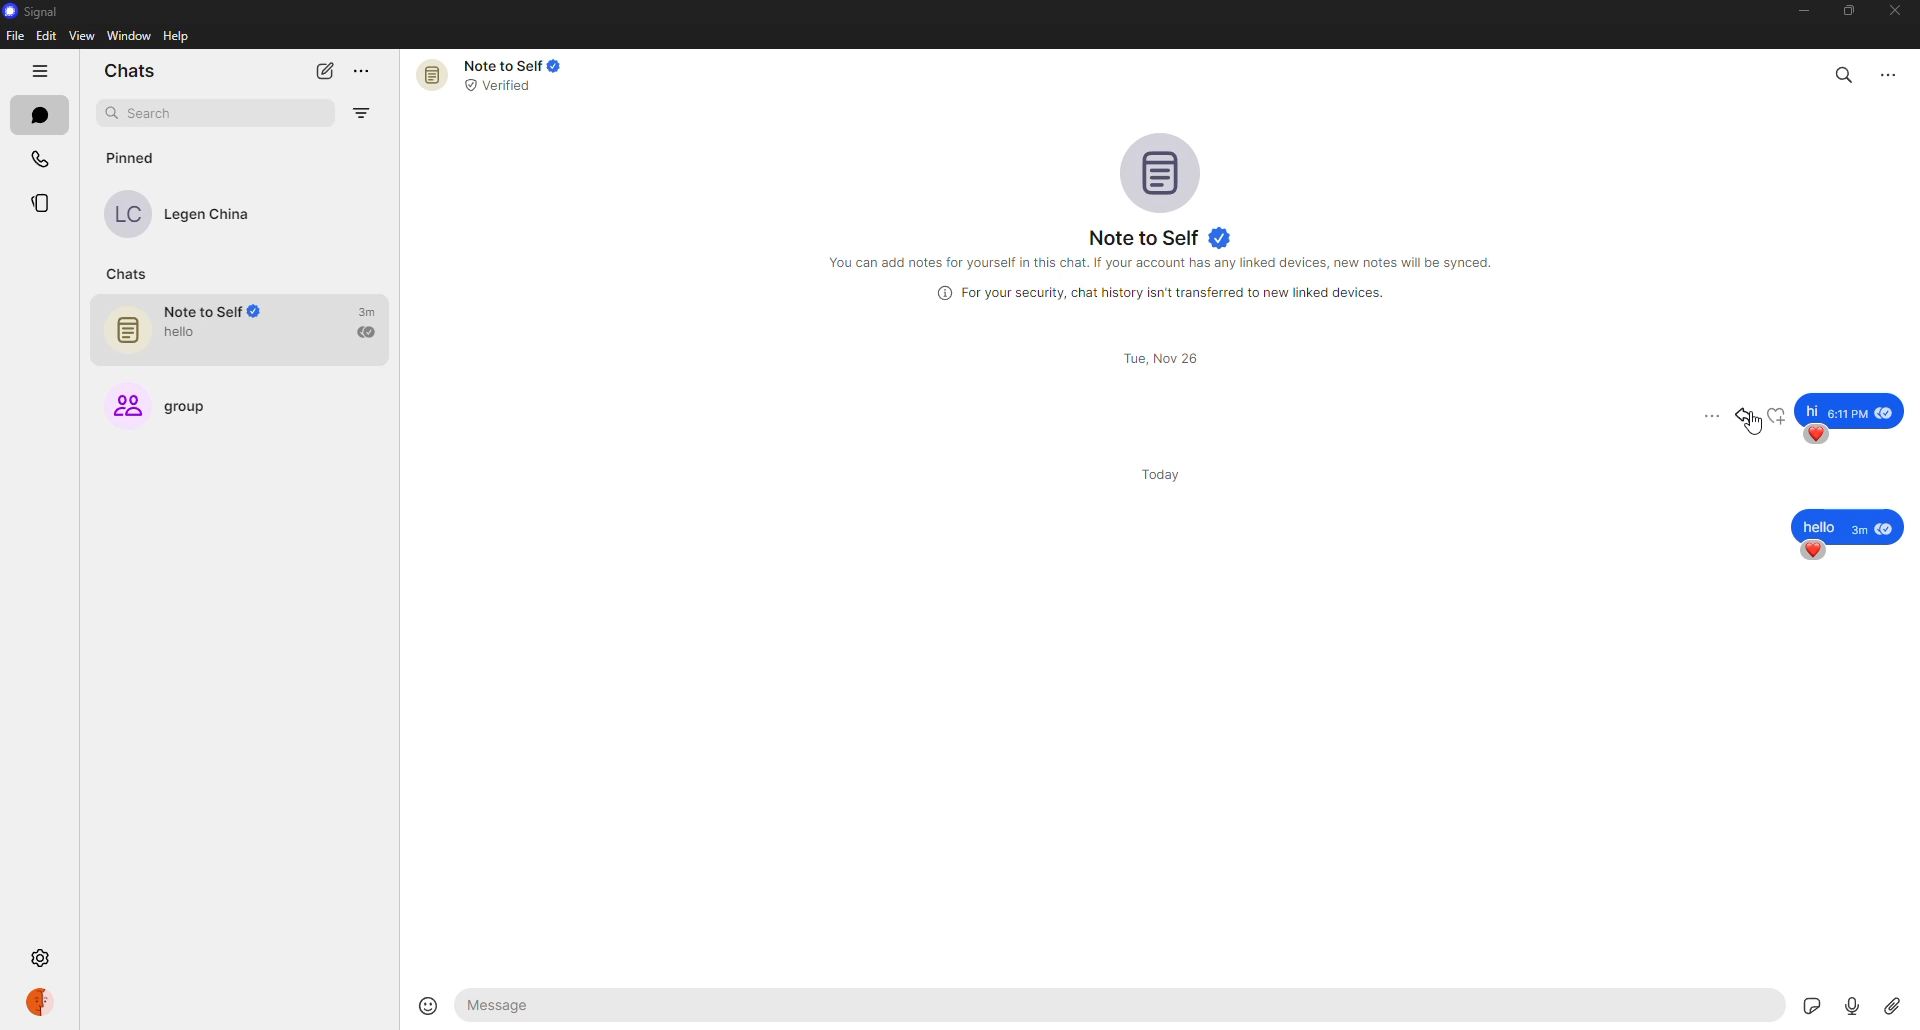 This screenshot has width=1920, height=1030. Describe the element at coordinates (325, 70) in the screenshot. I see `new chat` at that location.